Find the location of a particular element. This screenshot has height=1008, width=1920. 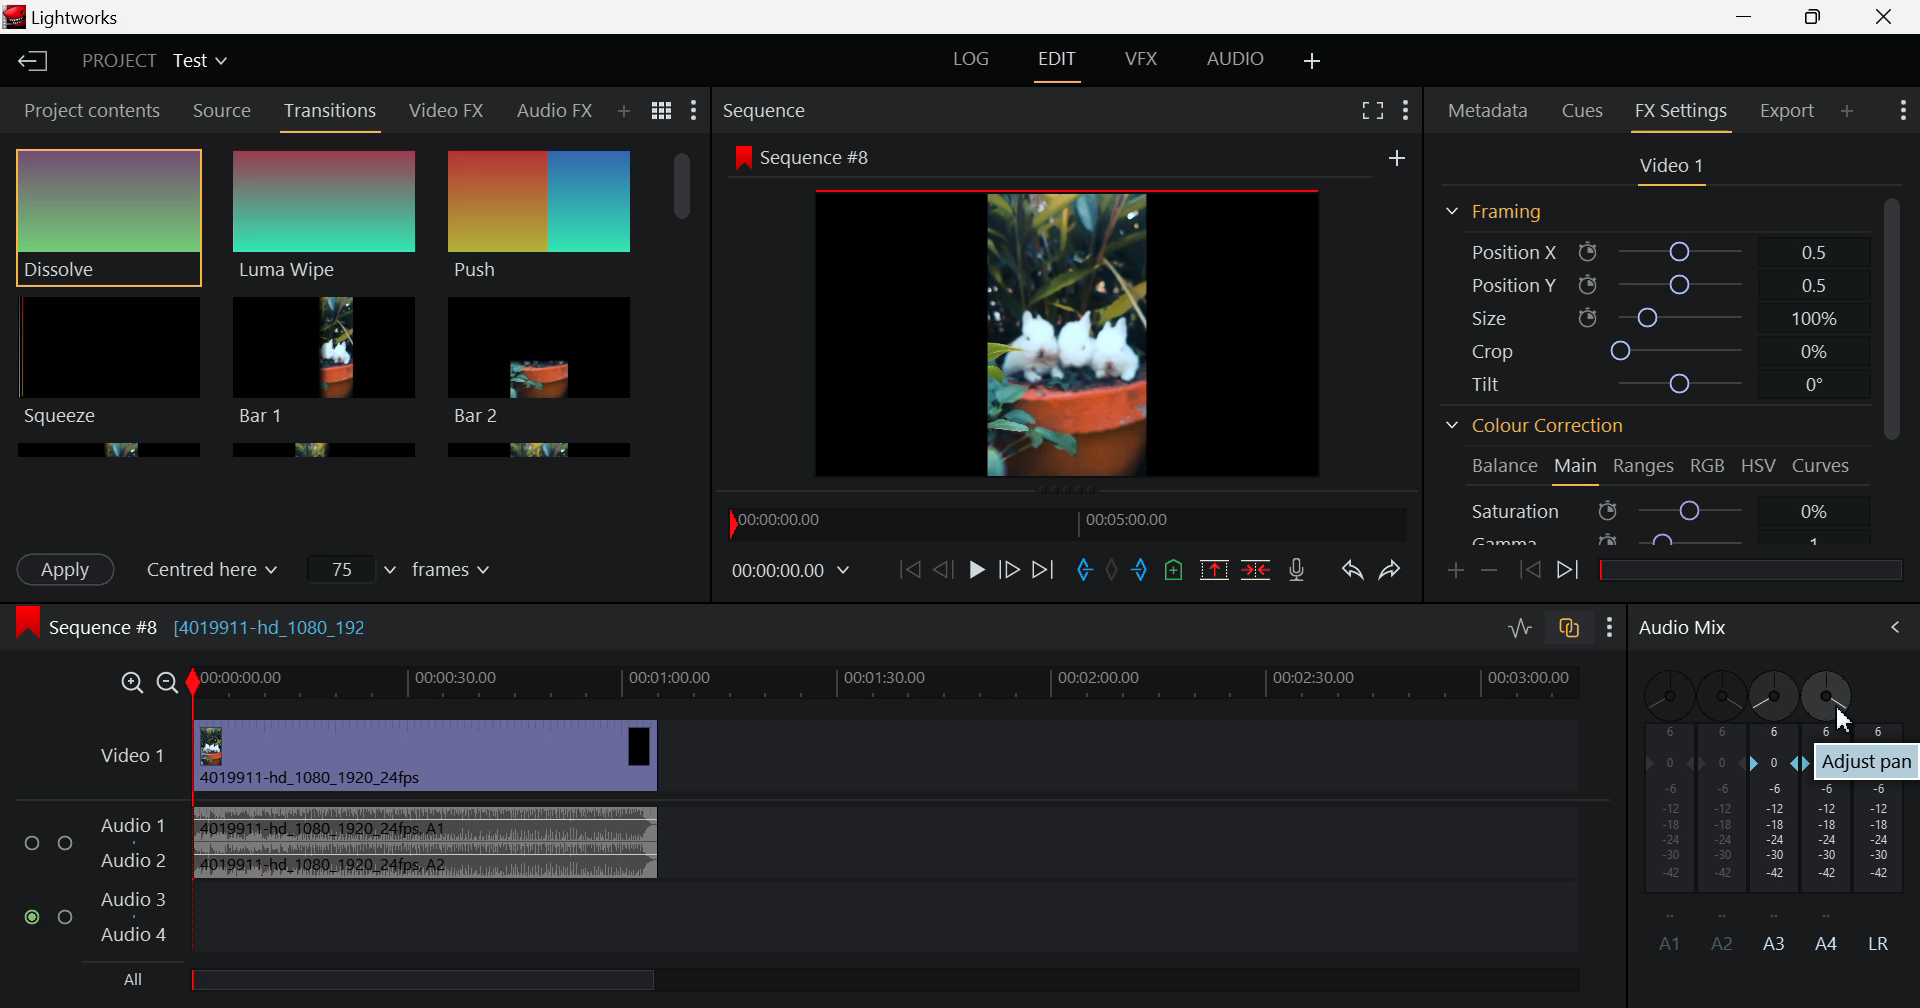

Source is located at coordinates (224, 109).